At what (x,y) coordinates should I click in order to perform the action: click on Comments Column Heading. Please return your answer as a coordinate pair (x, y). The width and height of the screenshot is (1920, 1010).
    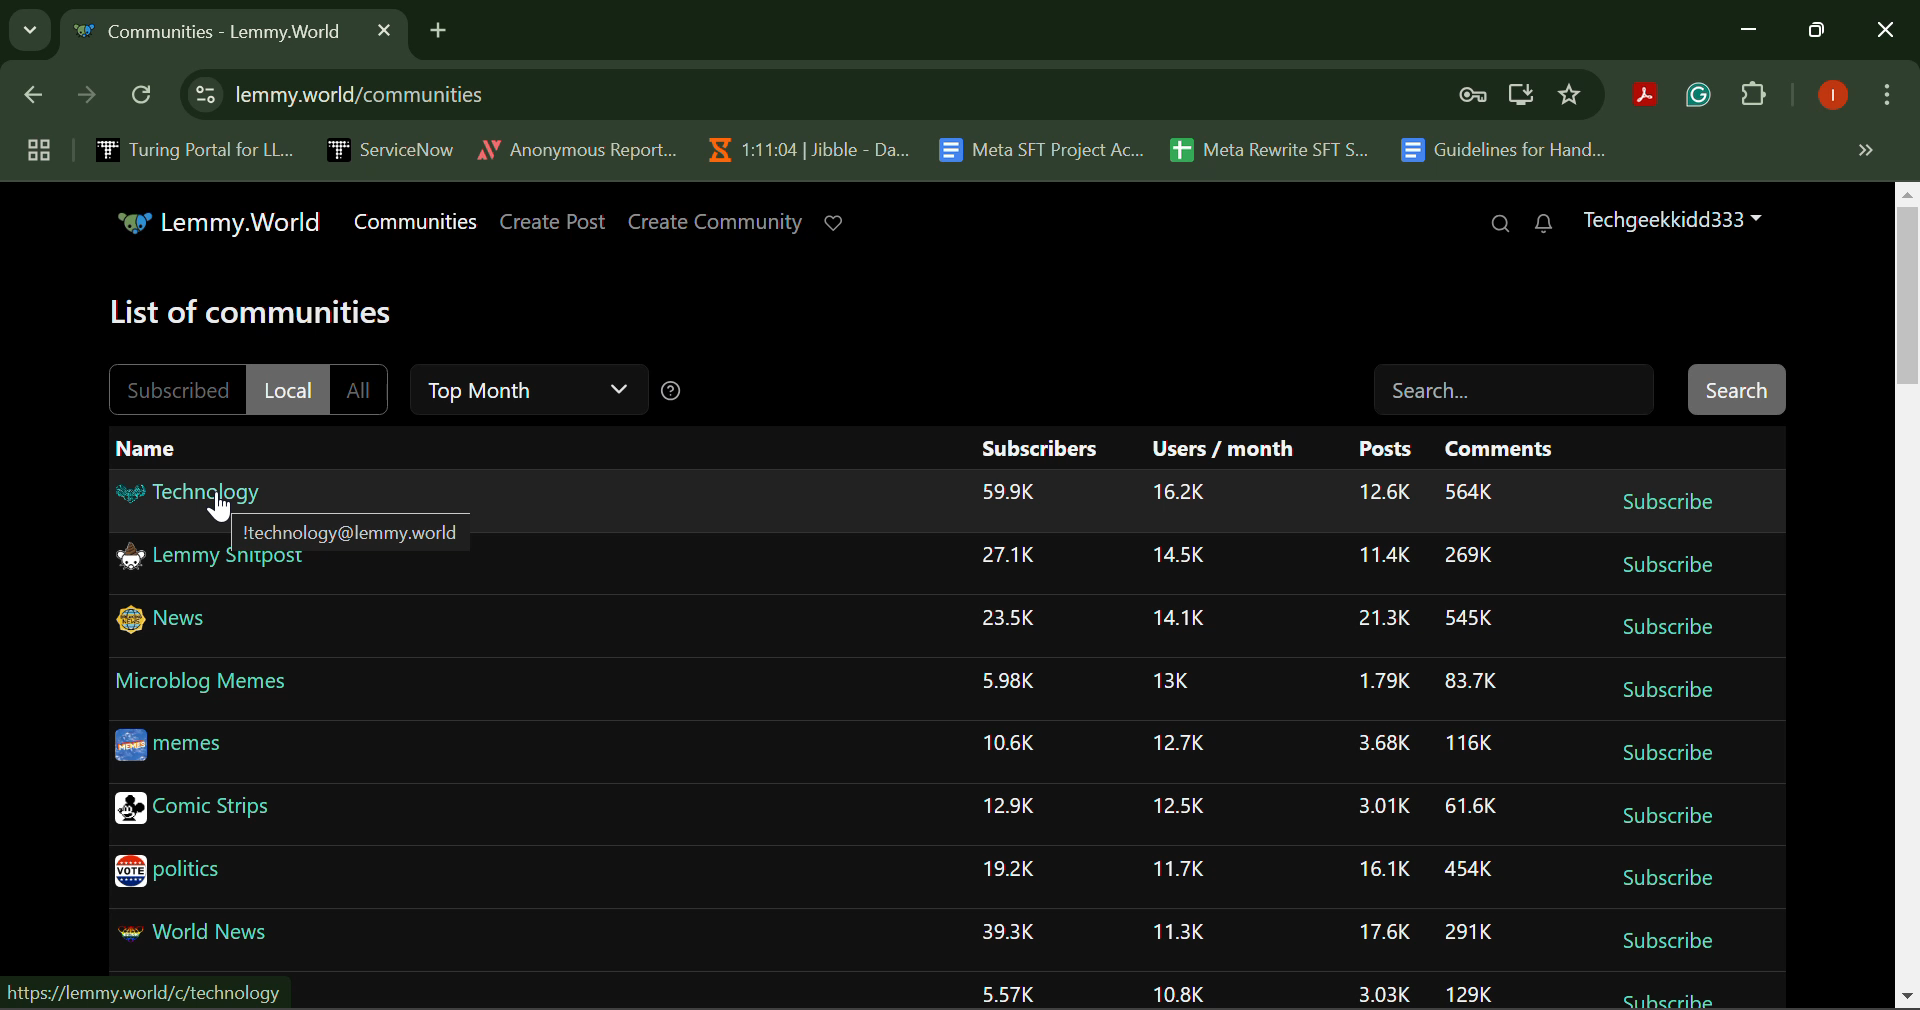
    Looking at the image, I should click on (1498, 448).